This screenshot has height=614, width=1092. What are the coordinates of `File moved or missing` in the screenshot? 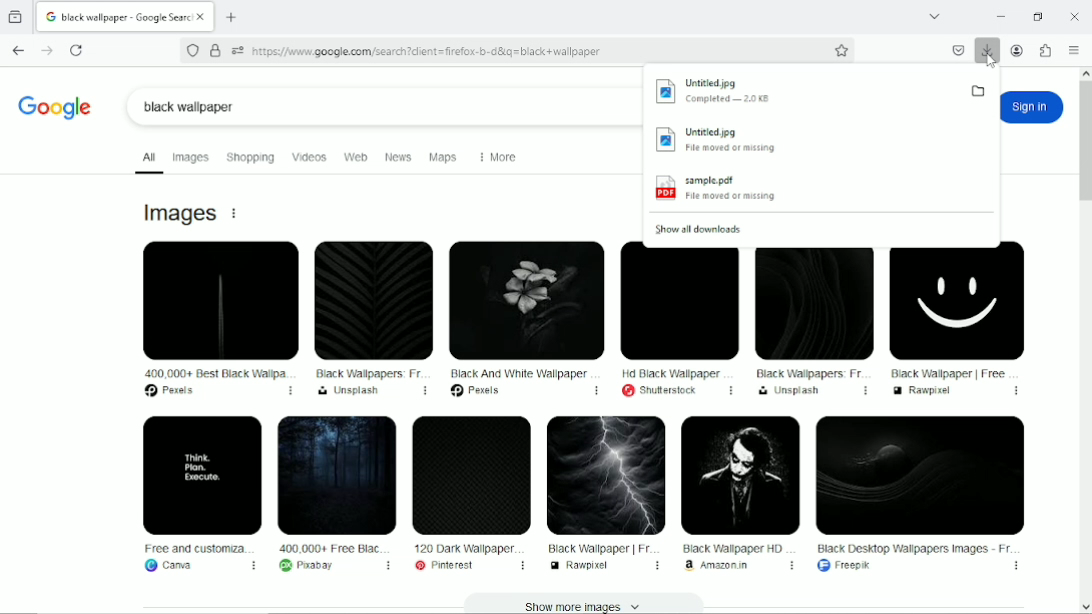 It's located at (820, 142).